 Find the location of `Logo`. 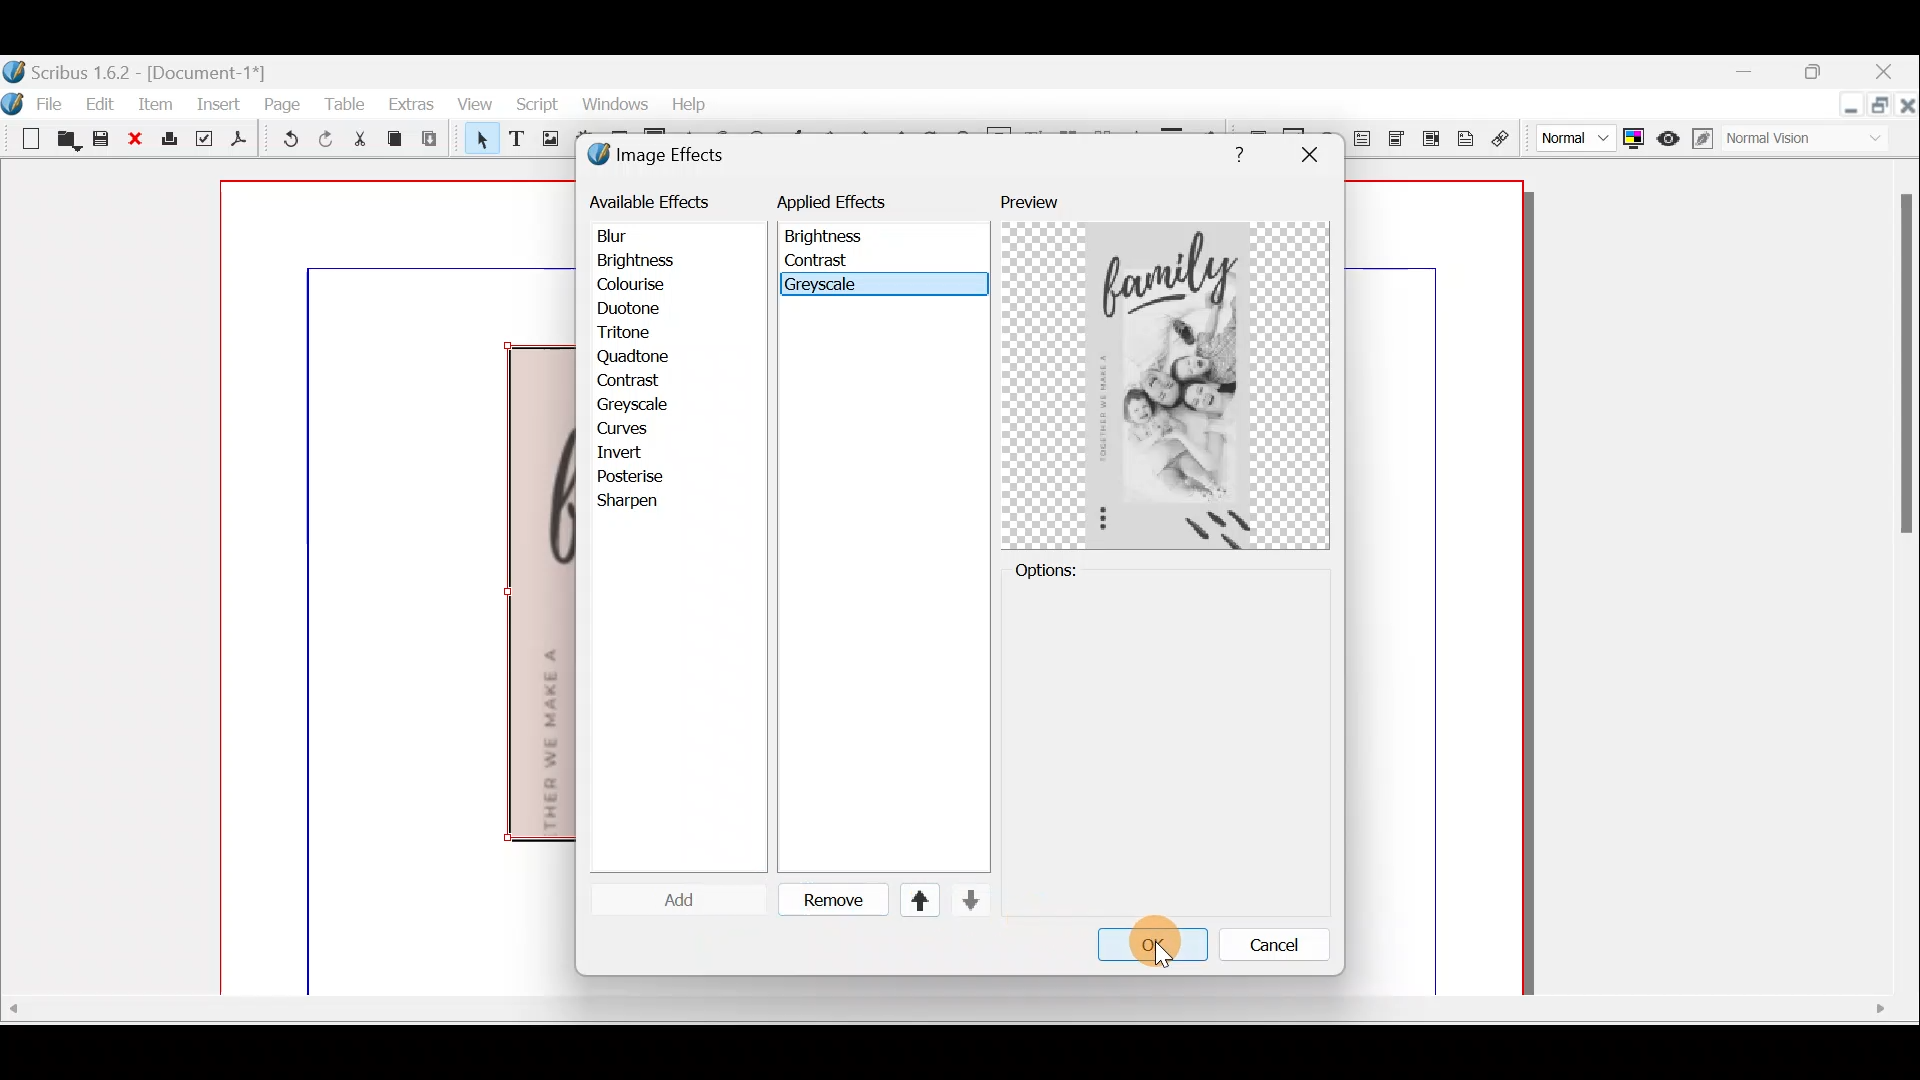

Logo is located at coordinates (16, 103).